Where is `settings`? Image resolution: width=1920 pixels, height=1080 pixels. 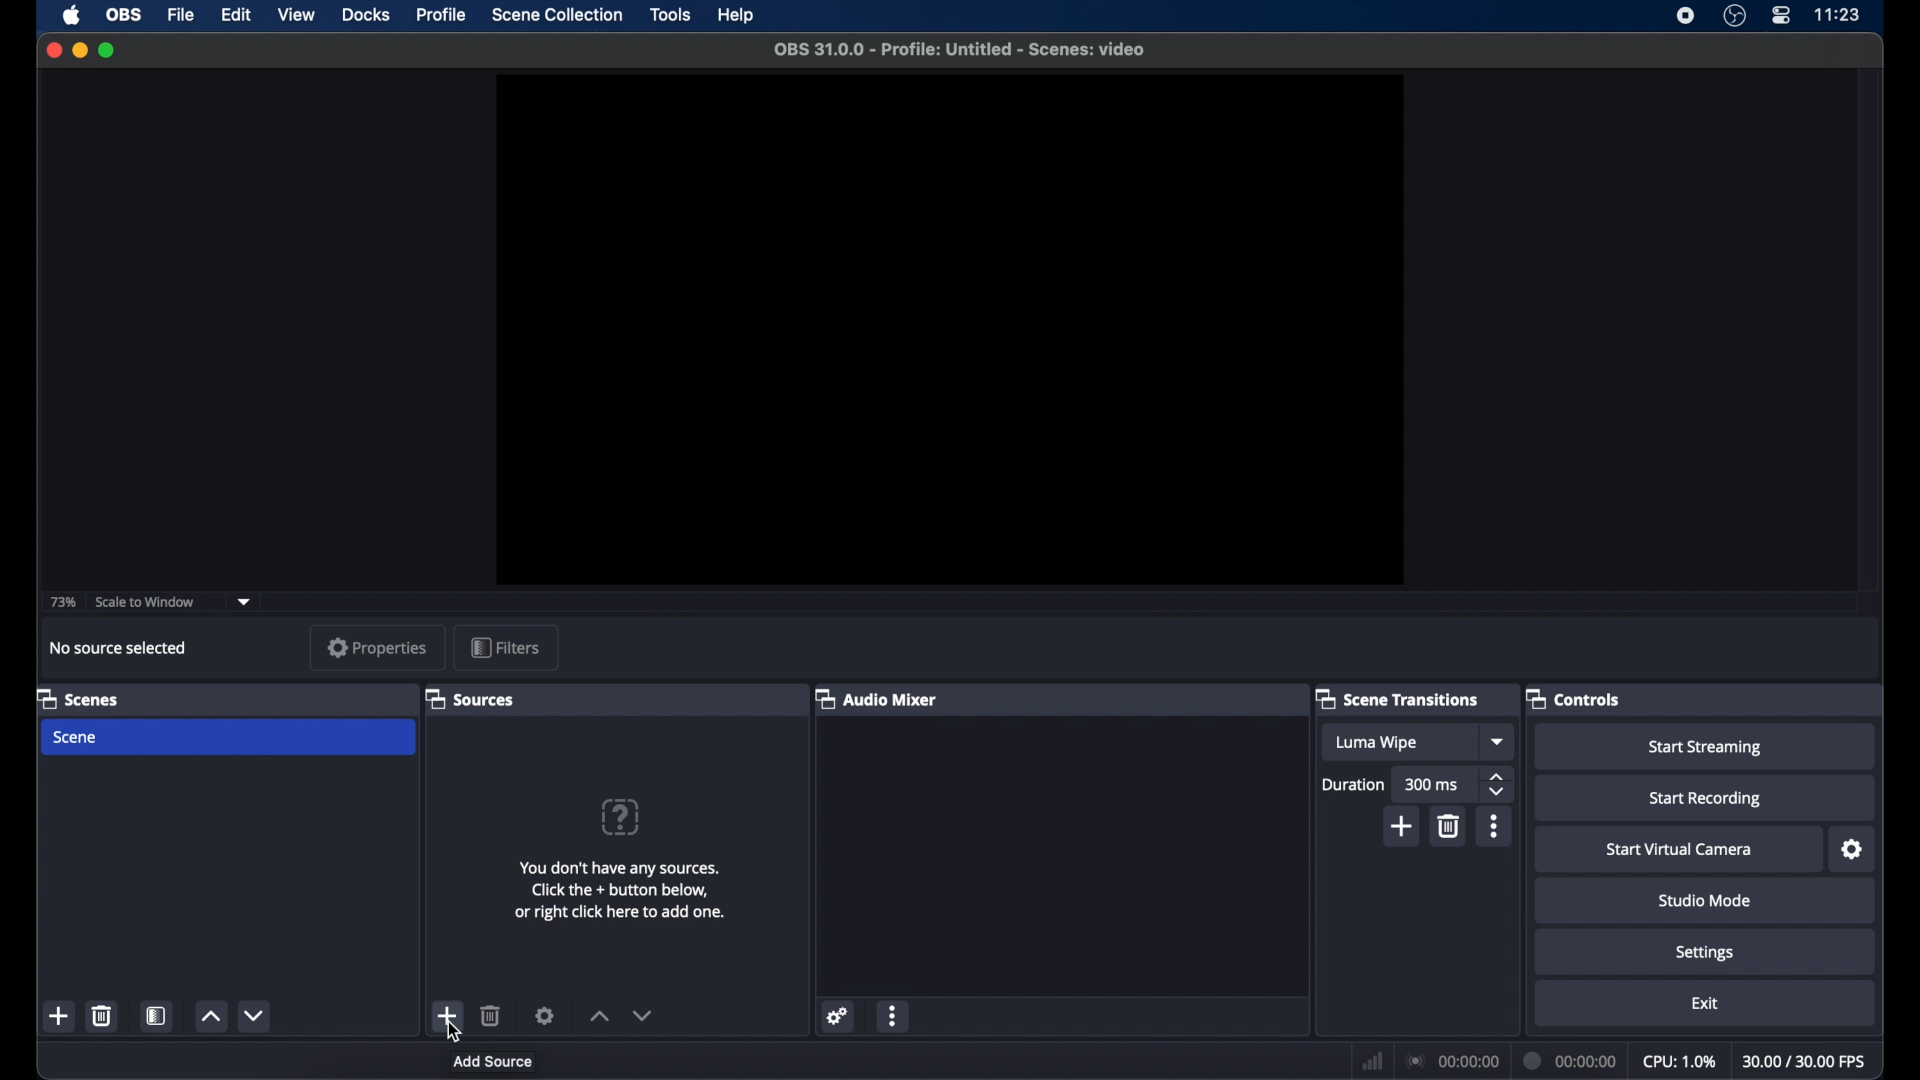 settings is located at coordinates (1854, 850).